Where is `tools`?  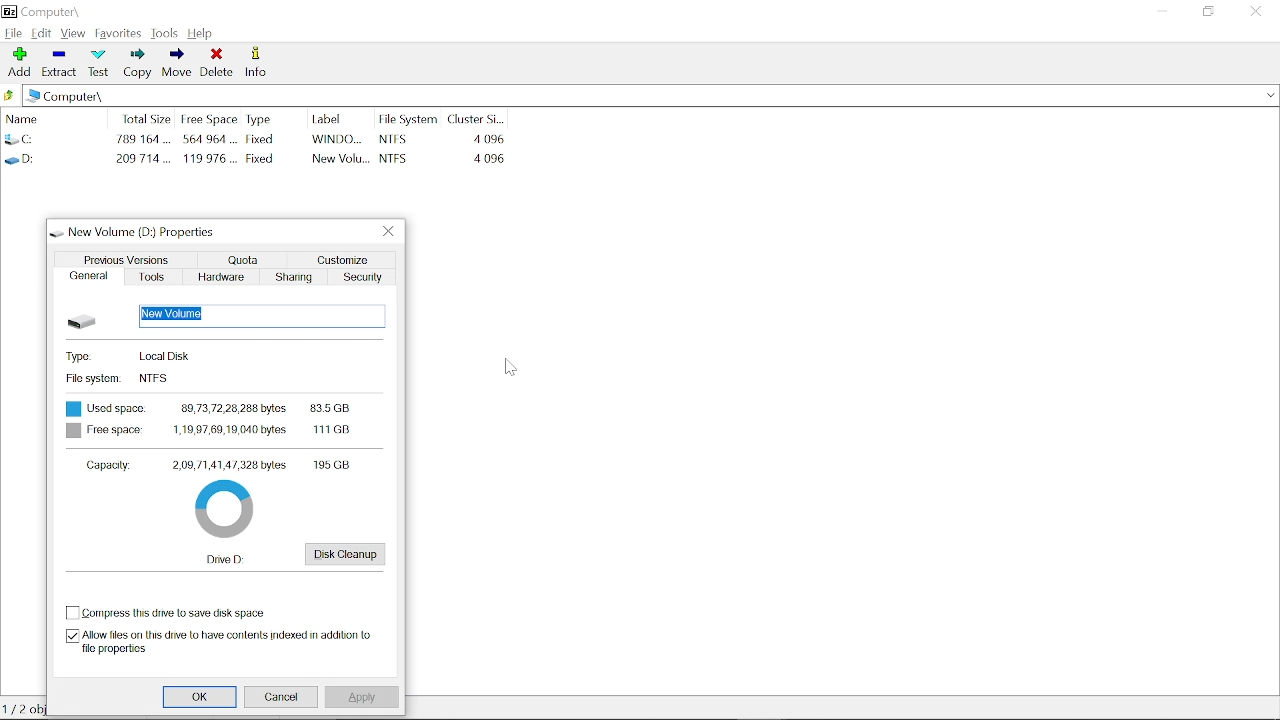
tools is located at coordinates (157, 278).